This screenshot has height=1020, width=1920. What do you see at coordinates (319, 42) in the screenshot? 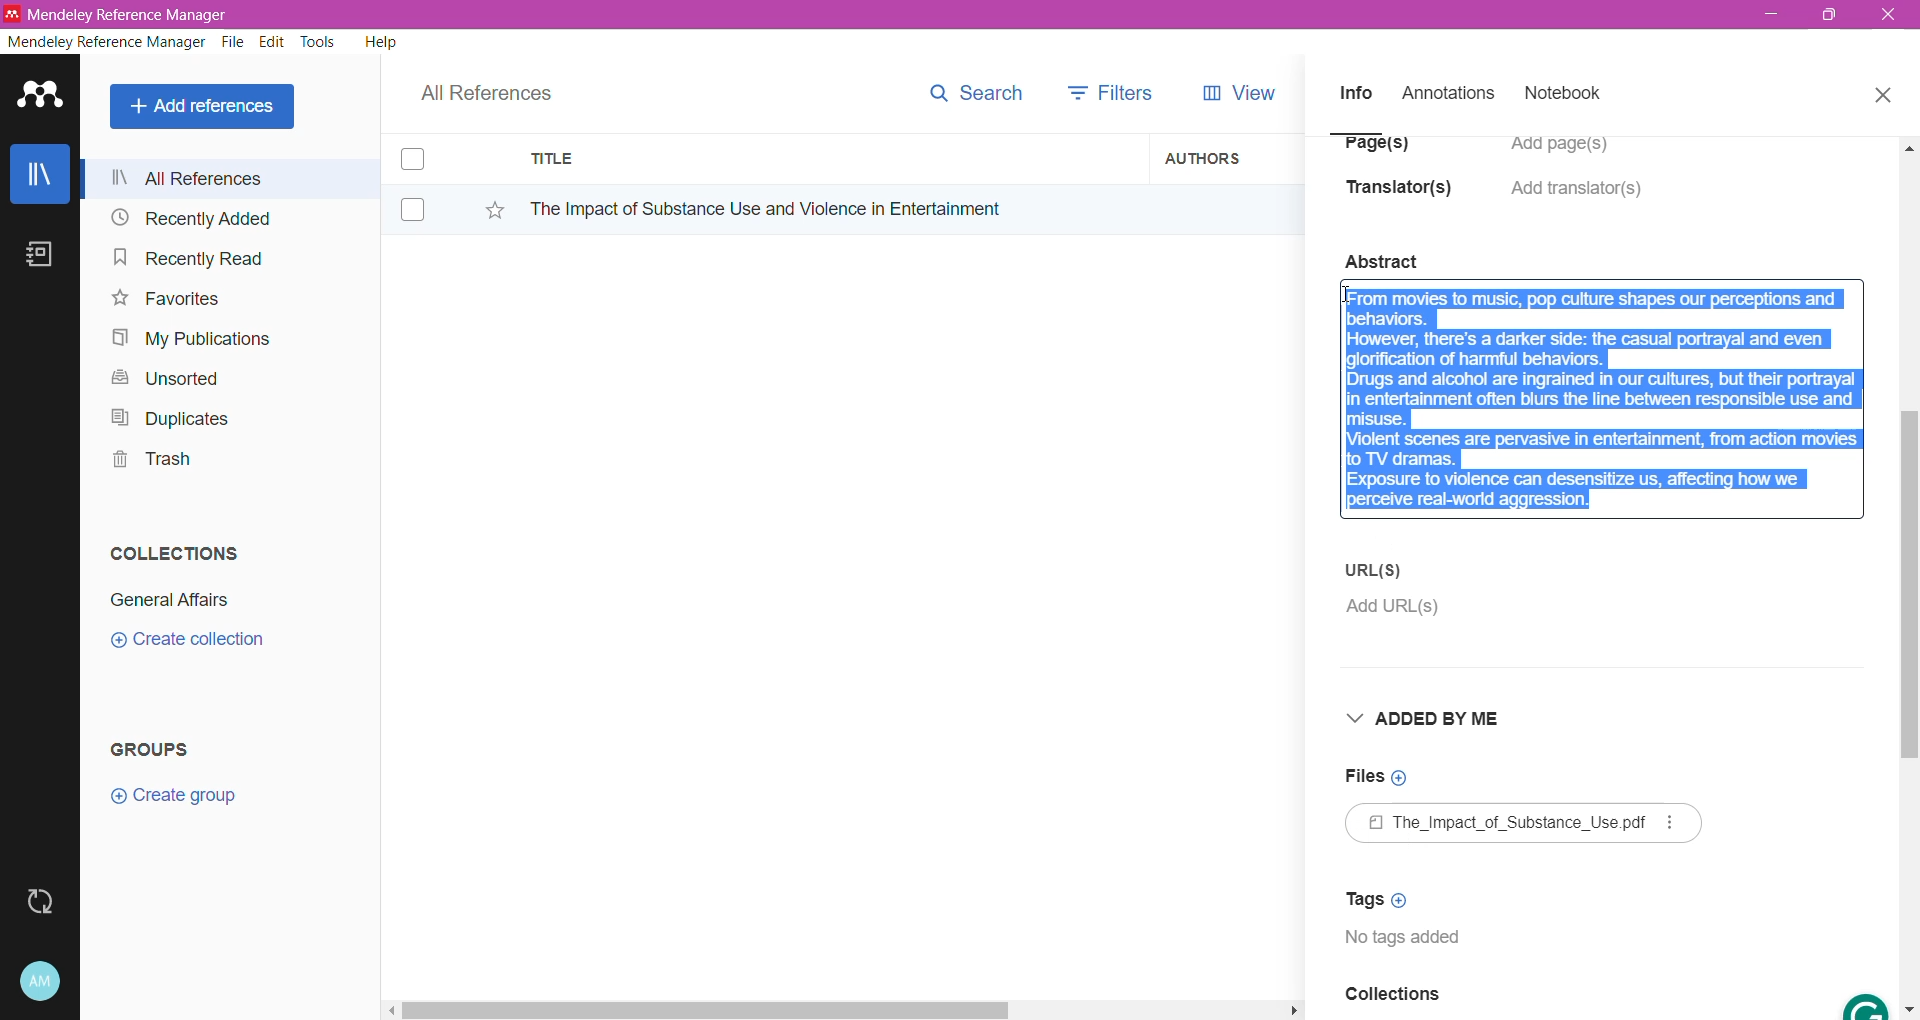
I see `Tools` at bounding box center [319, 42].